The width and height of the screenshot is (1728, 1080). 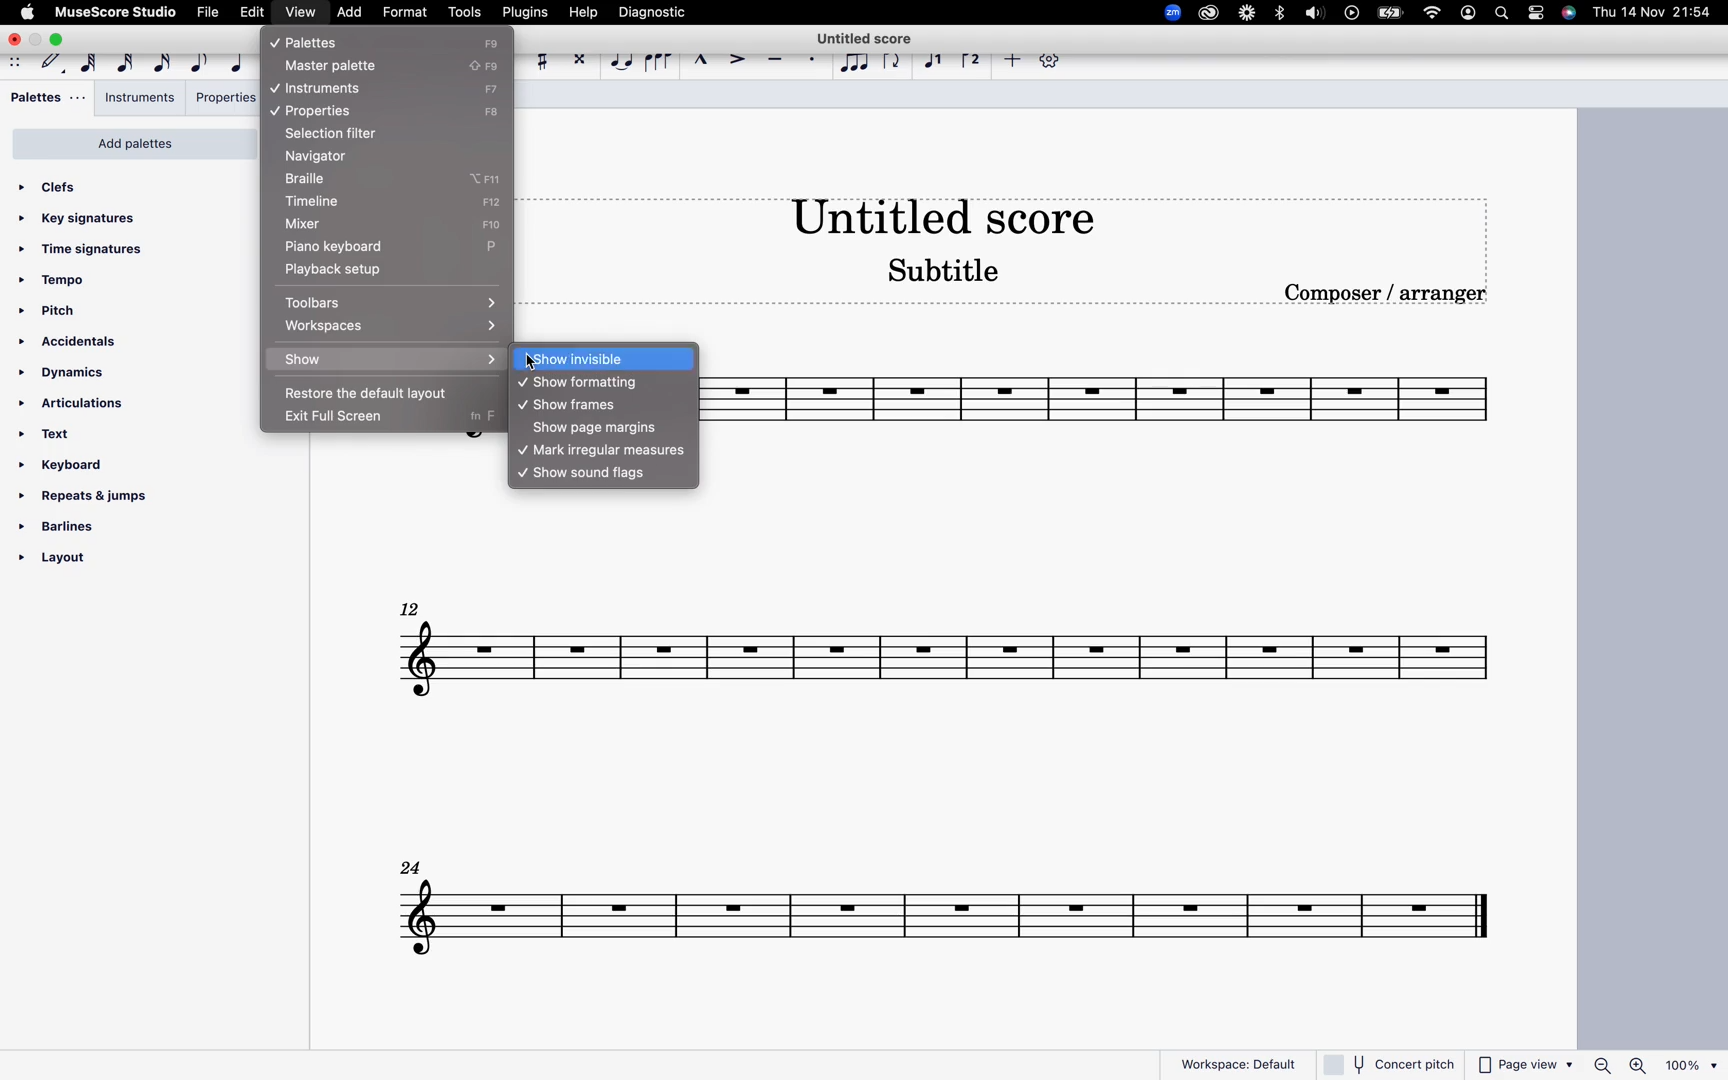 I want to click on show page margins, so click(x=607, y=427).